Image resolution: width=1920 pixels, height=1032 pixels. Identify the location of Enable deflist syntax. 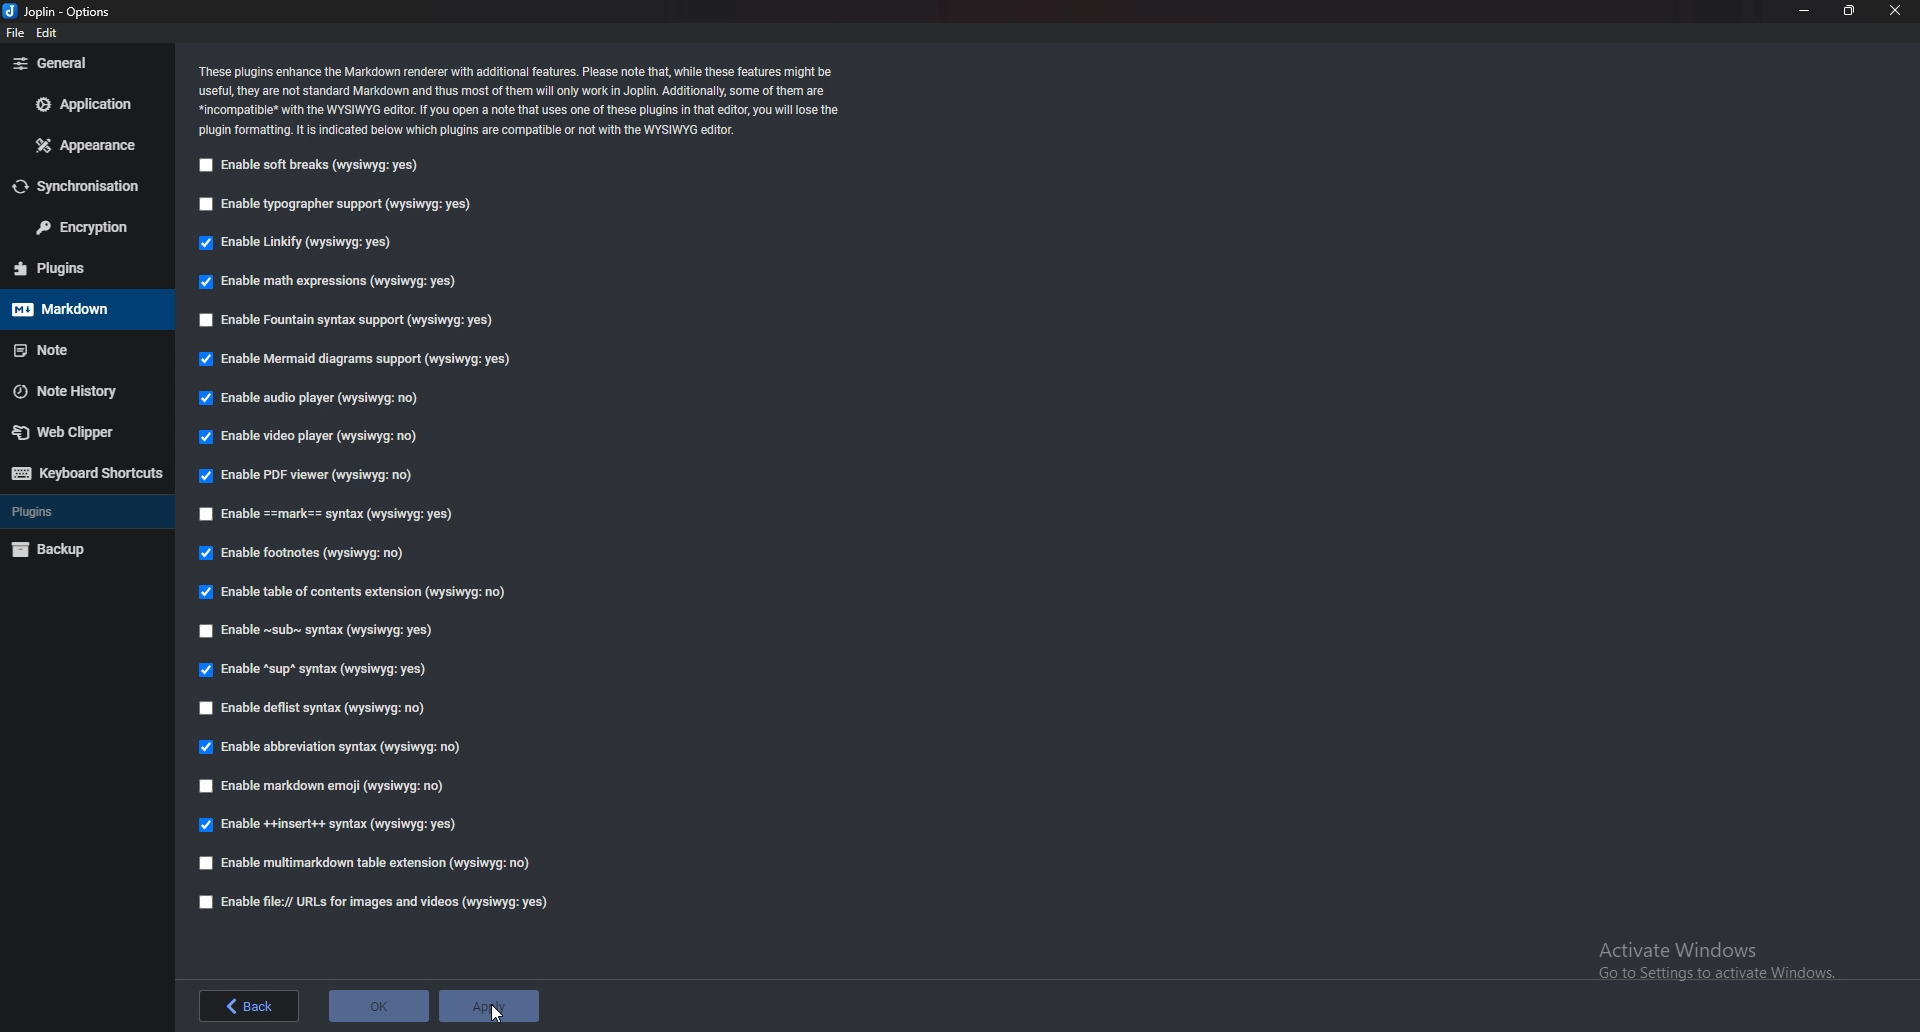
(323, 705).